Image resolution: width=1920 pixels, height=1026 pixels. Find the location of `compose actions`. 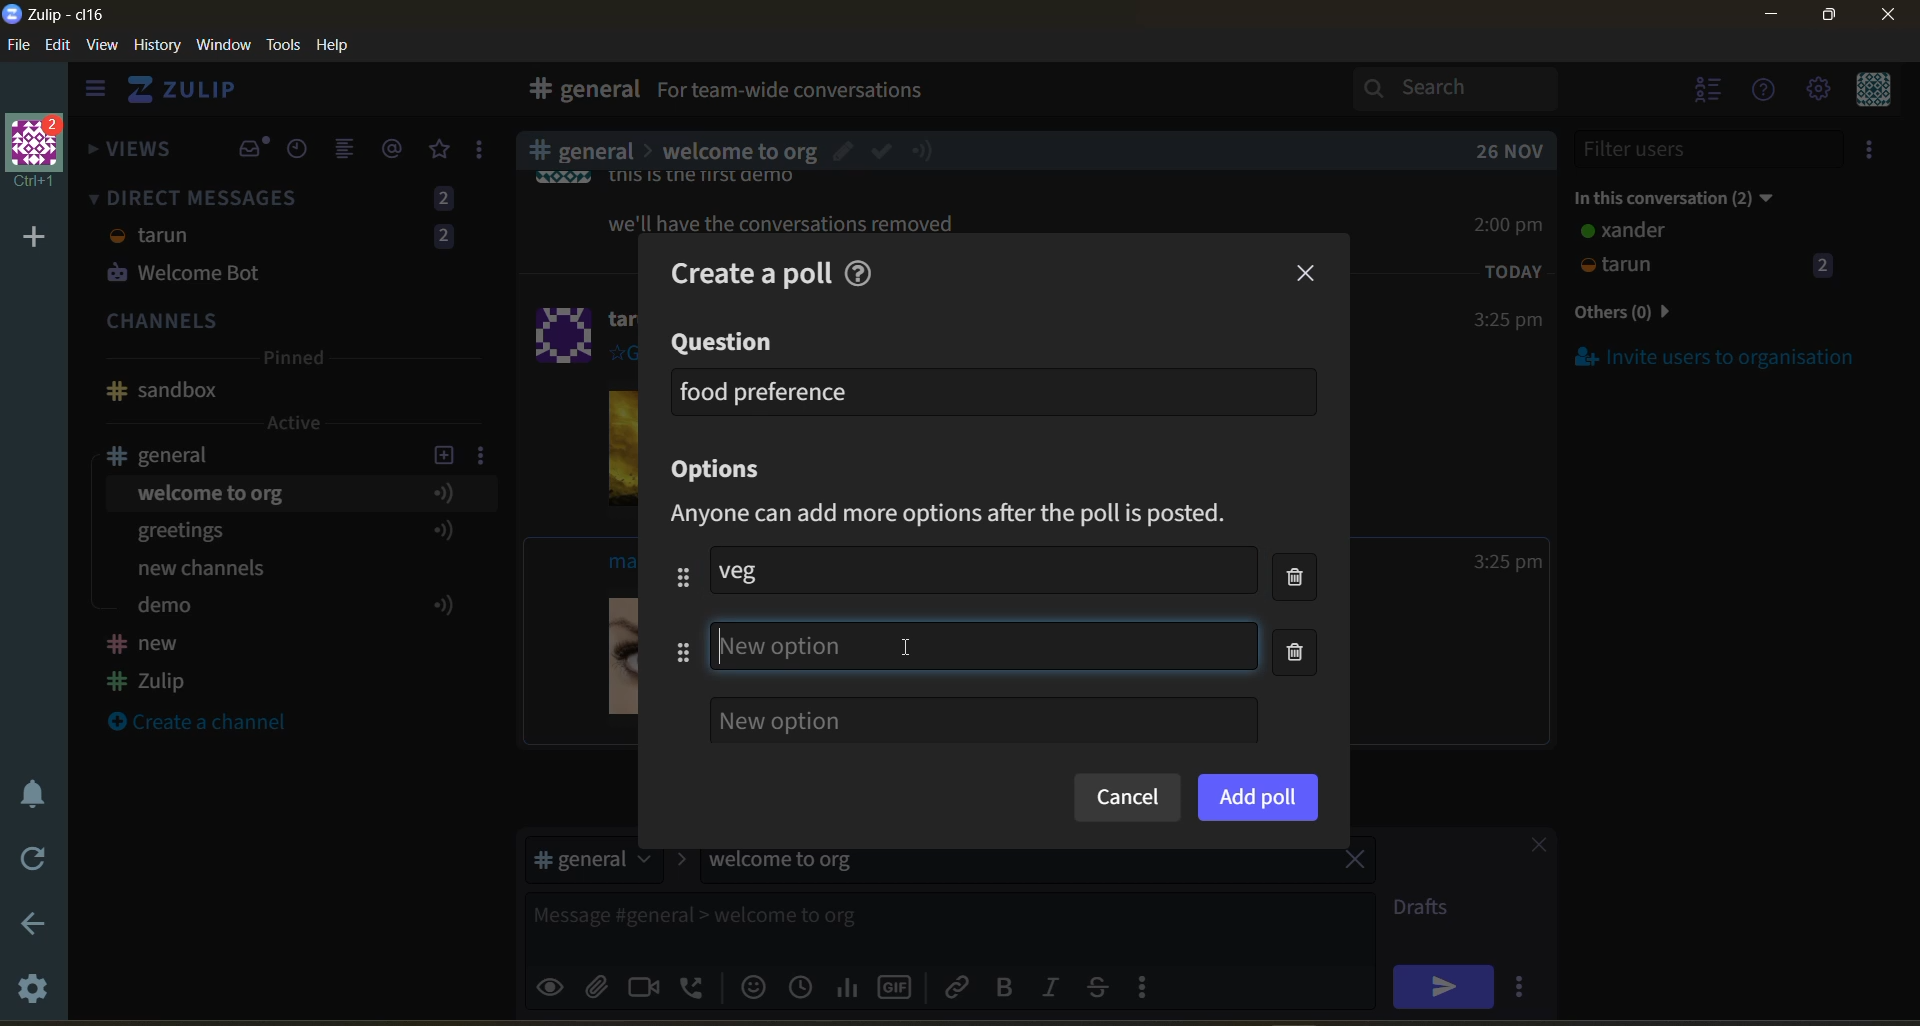

compose actions is located at coordinates (1150, 986).